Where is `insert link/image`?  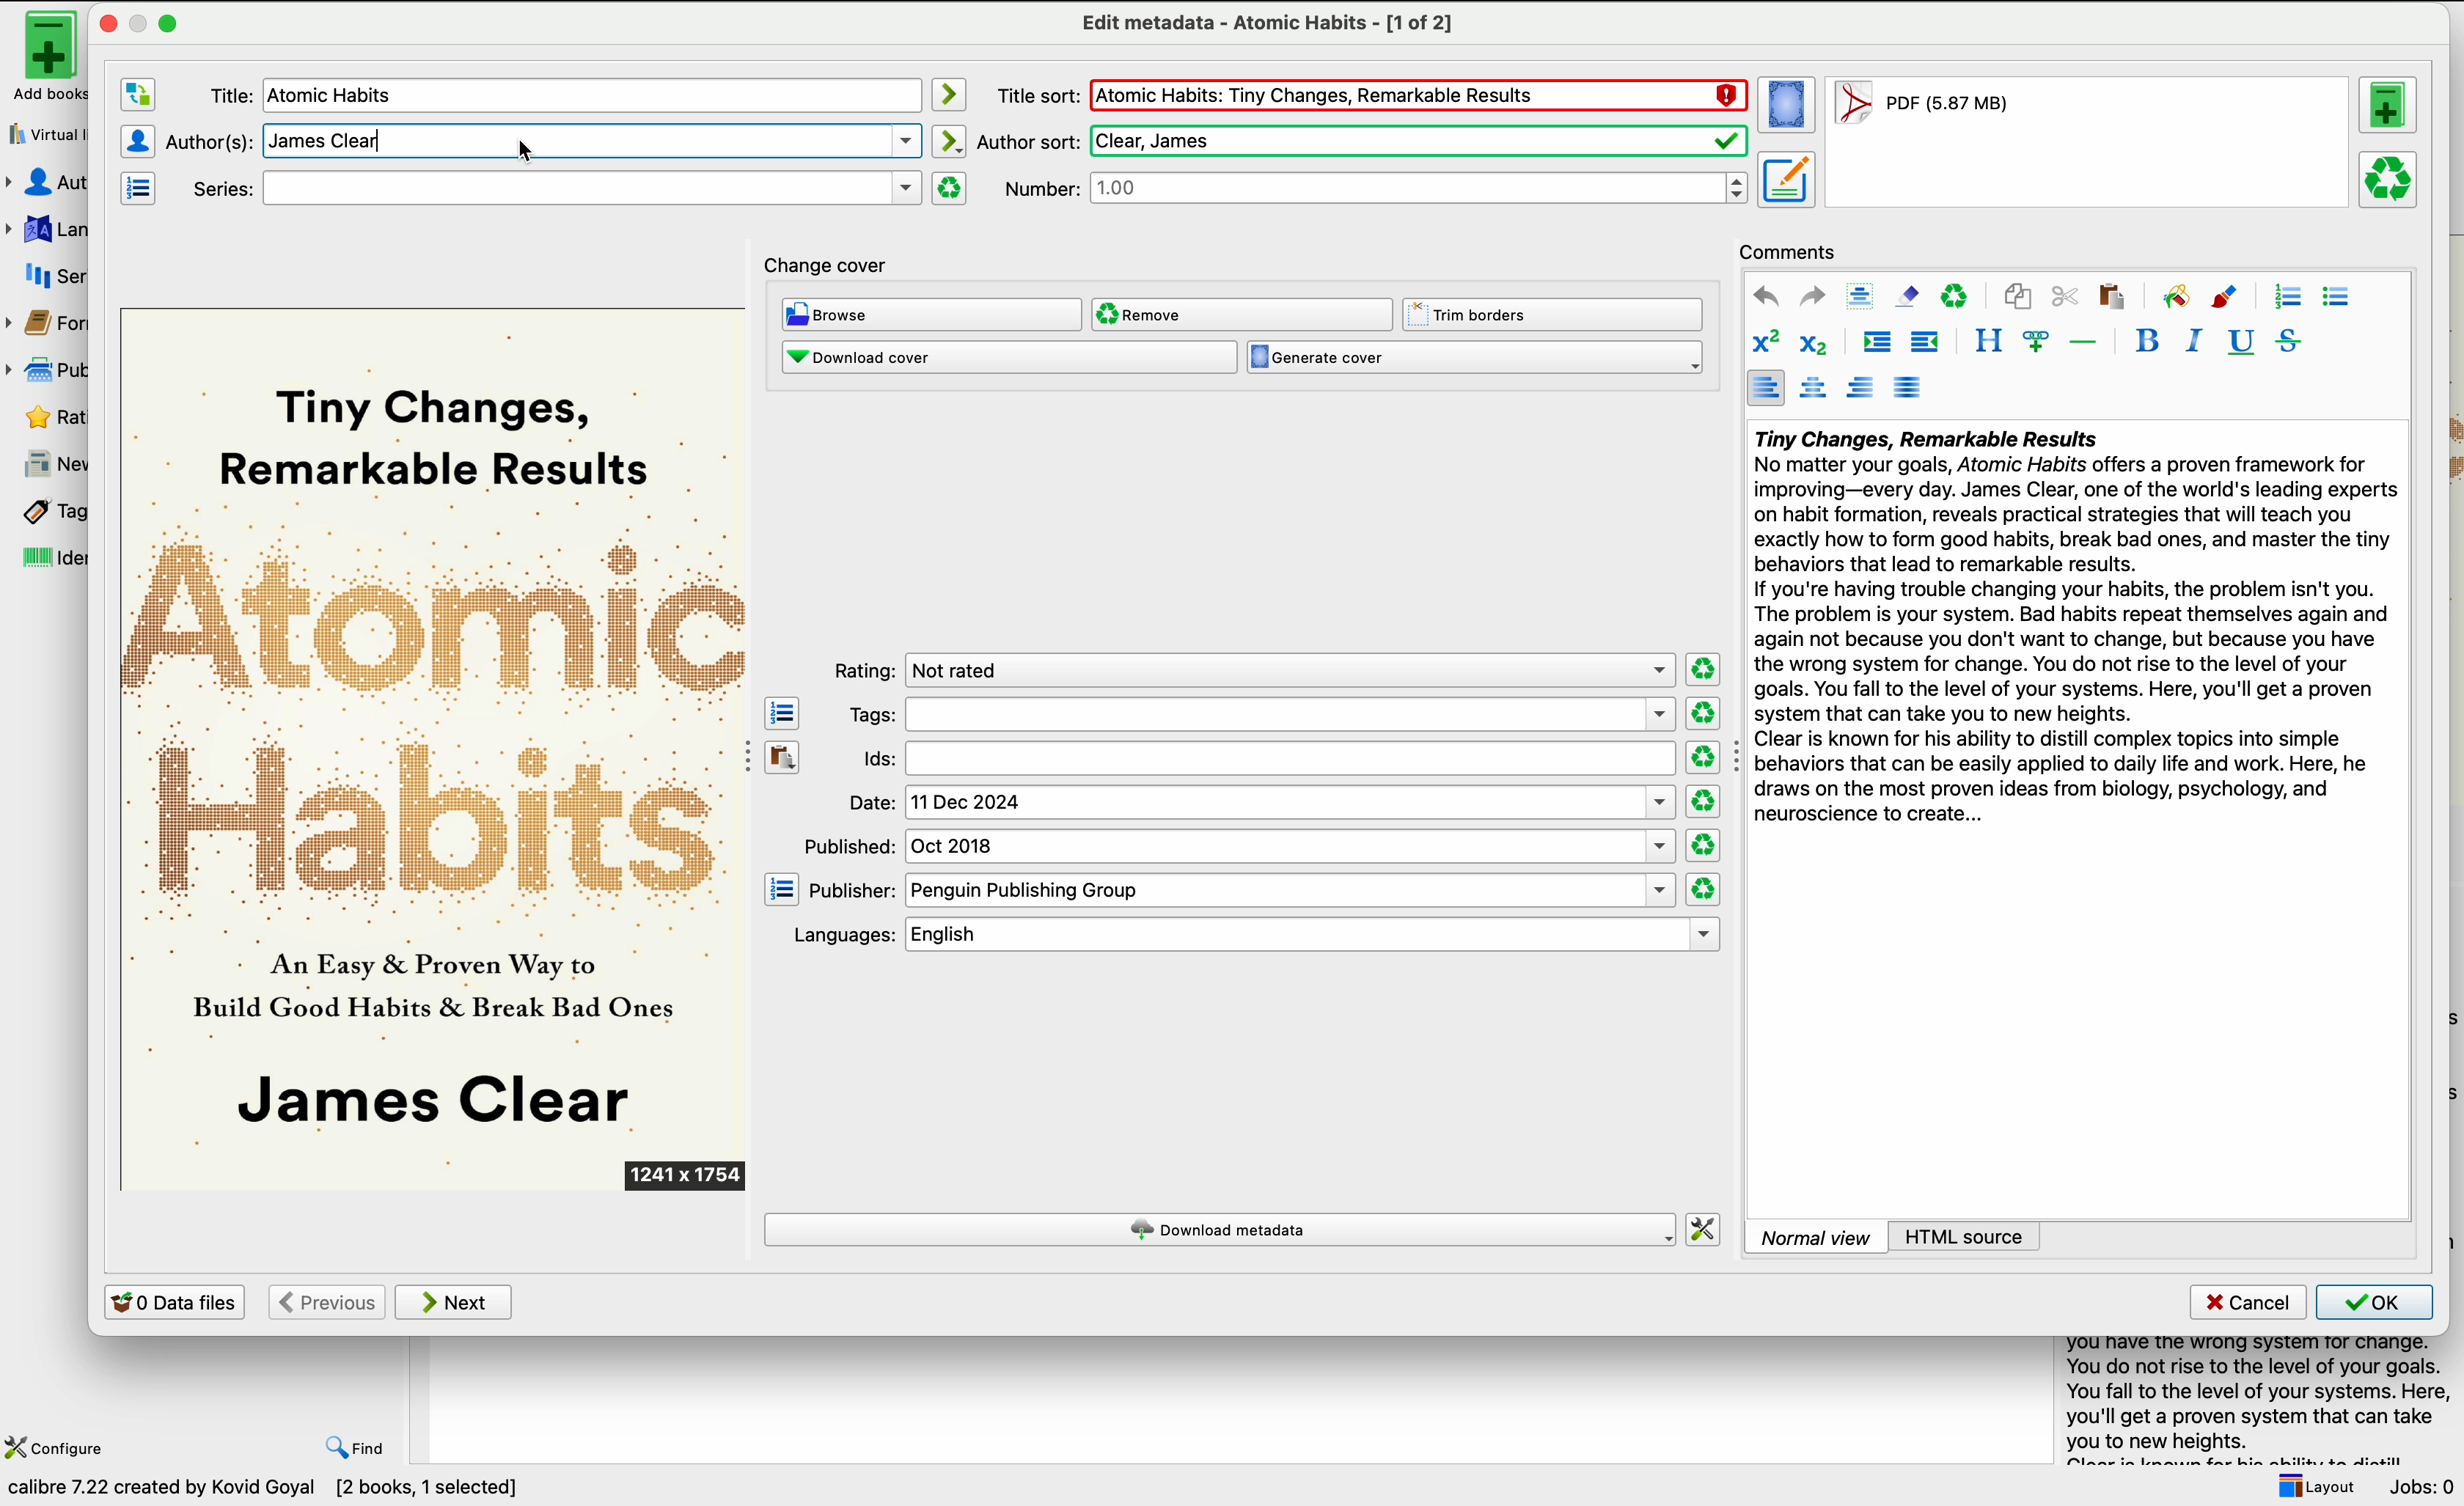
insert link/image is located at coordinates (2035, 343).